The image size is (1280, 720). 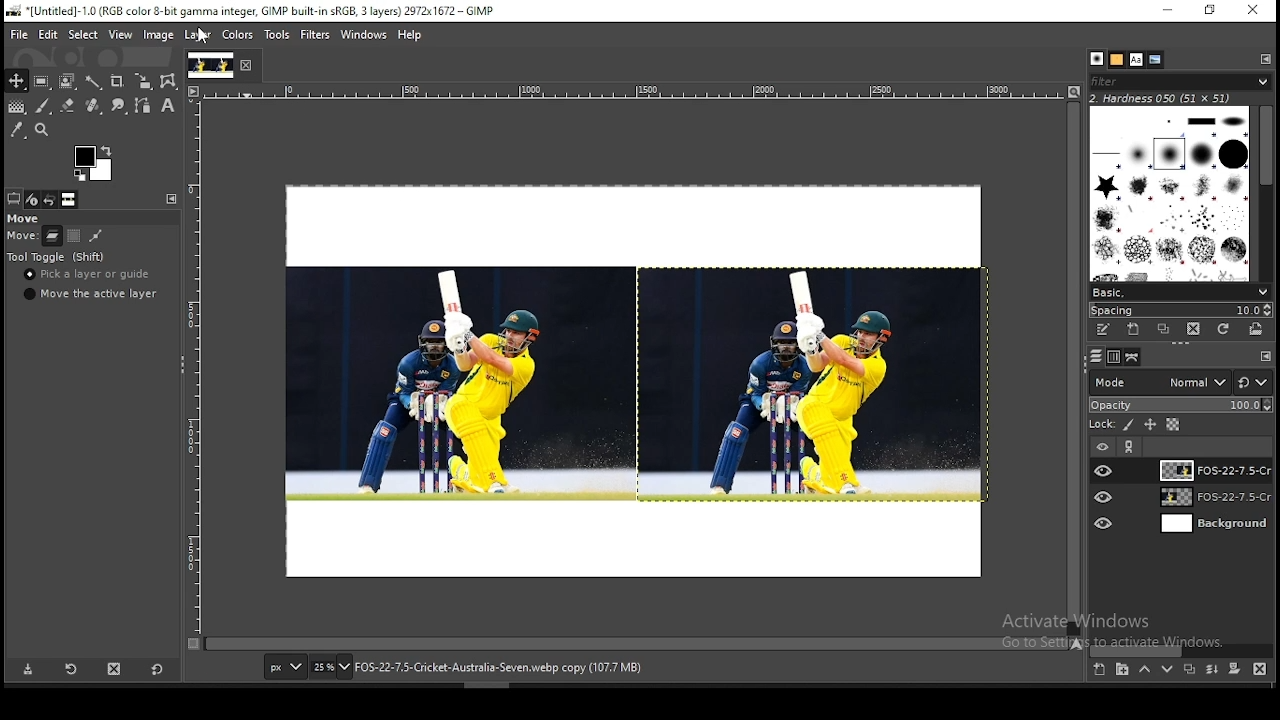 What do you see at coordinates (1267, 190) in the screenshot?
I see `Scroll bar` at bounding box center [1267, 190].